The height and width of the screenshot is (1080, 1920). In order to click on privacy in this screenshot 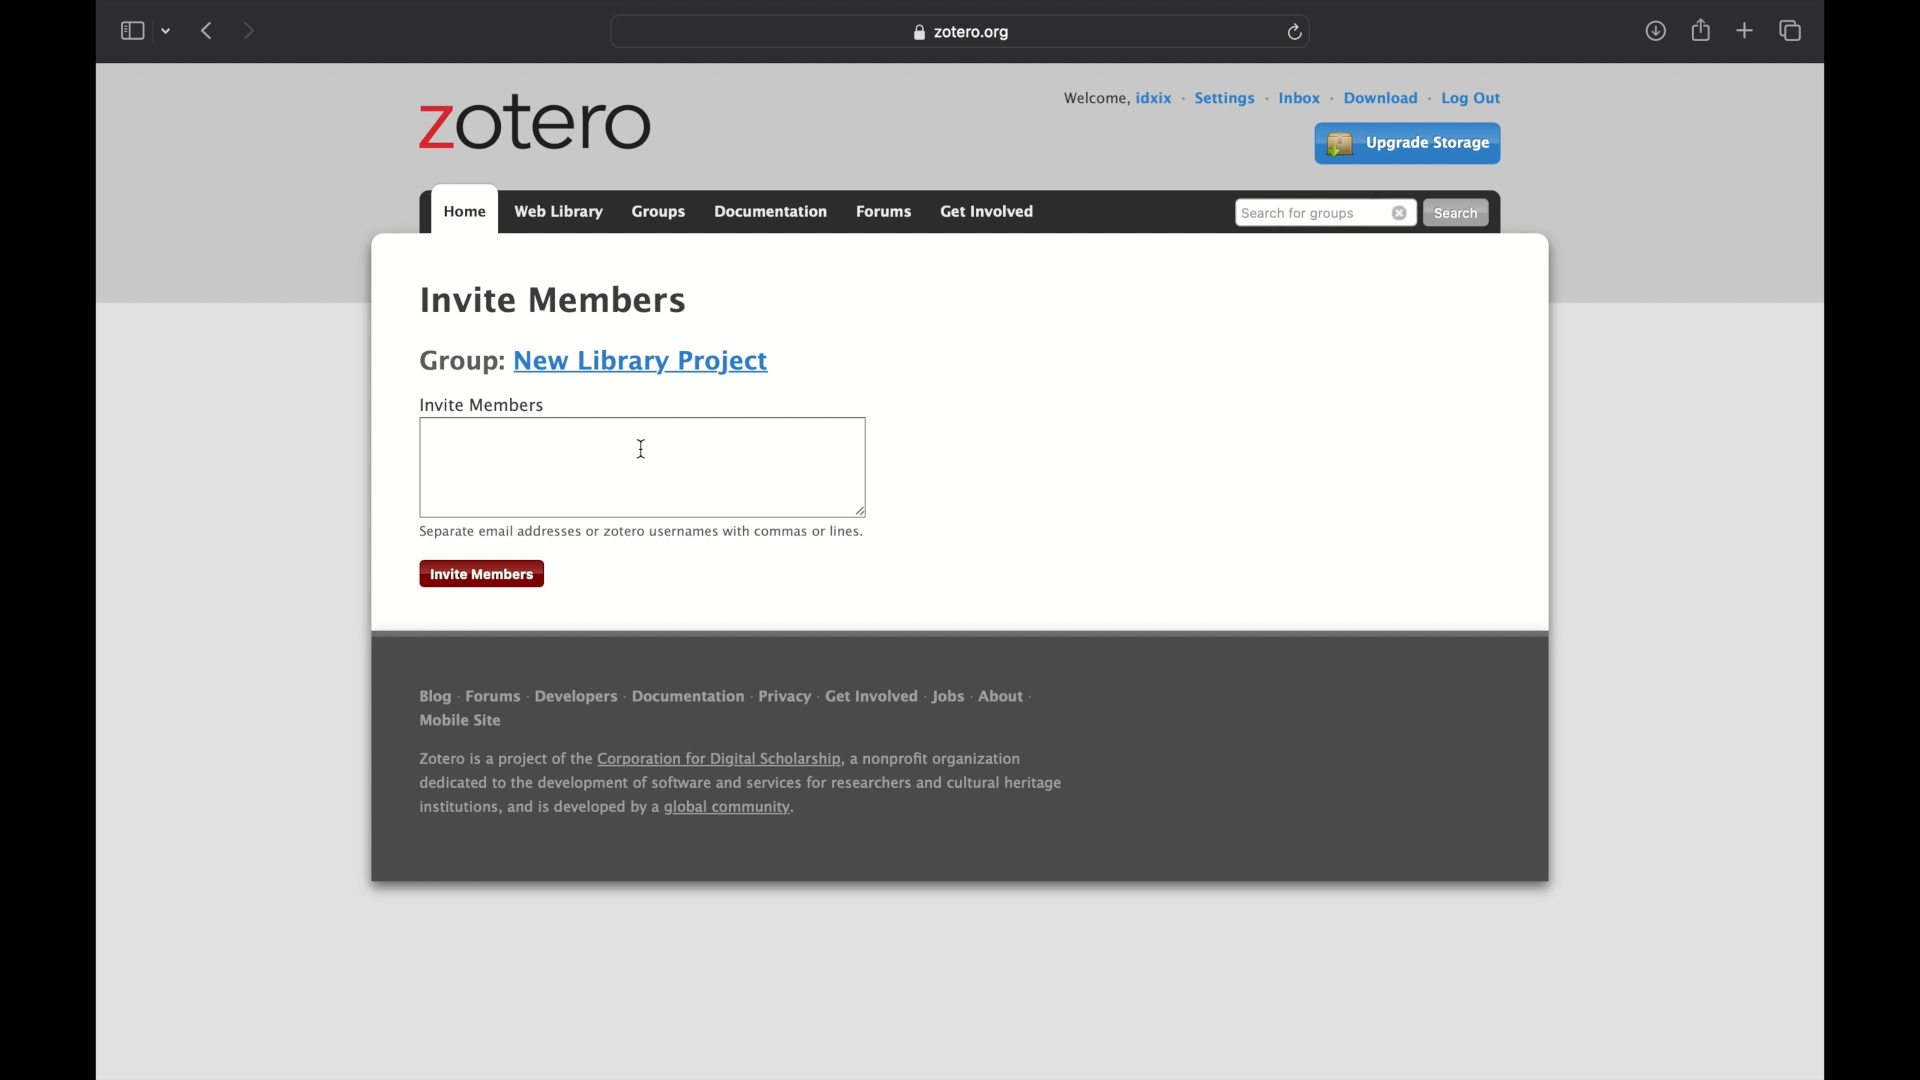, I will do `click(784, 696)`.